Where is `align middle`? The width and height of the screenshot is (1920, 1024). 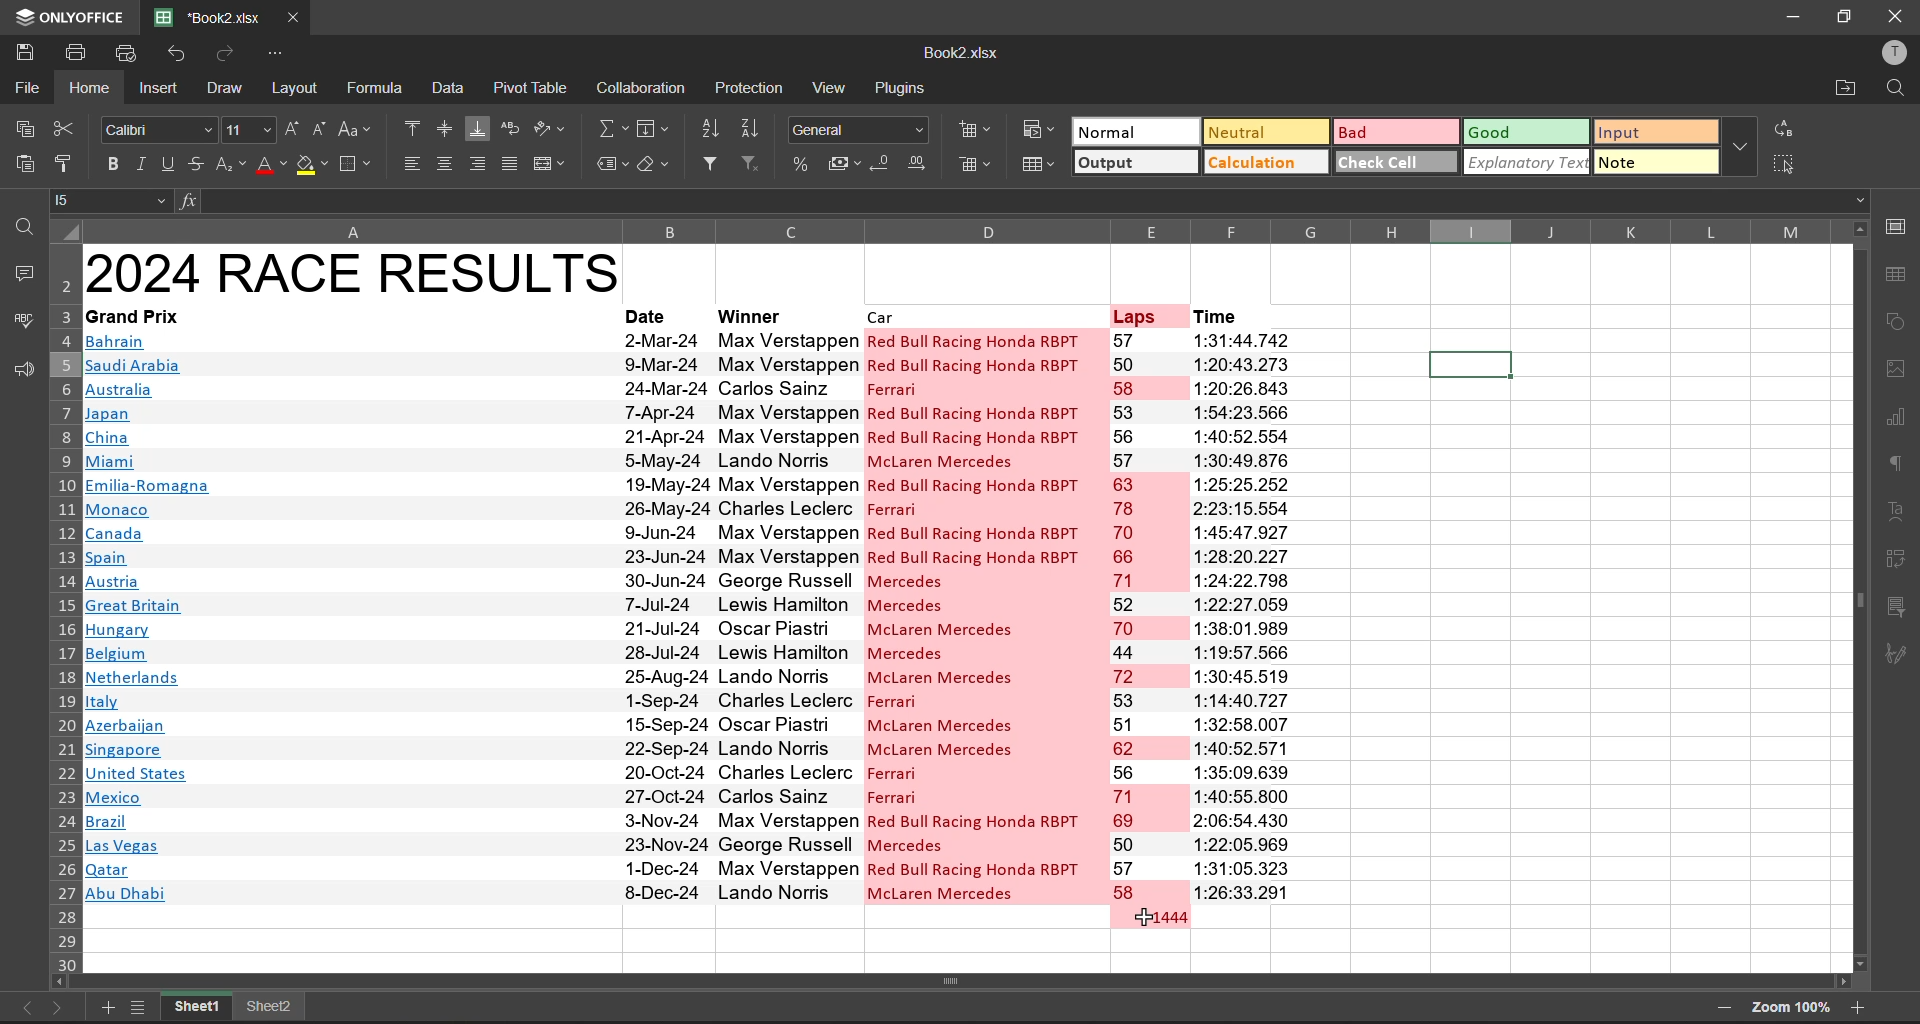 align middle is located at coordinates (443, 128).